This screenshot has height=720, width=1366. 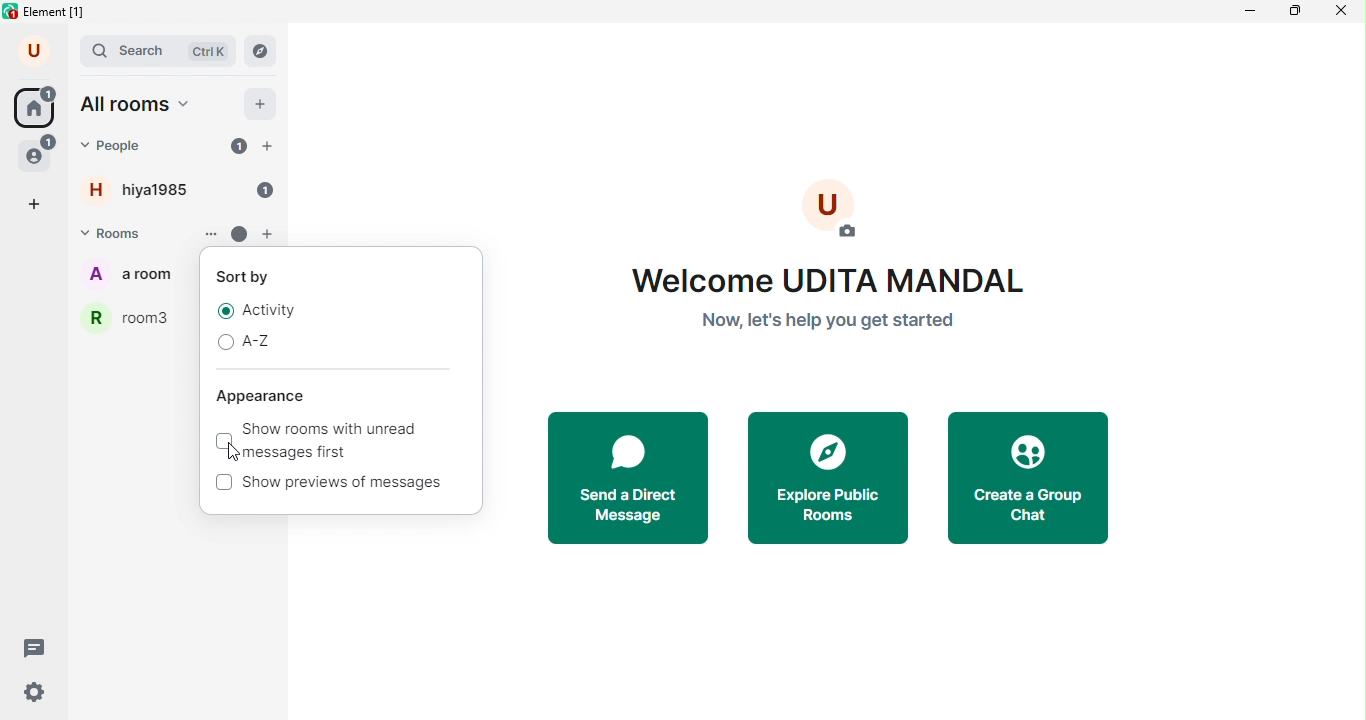 I want to click on quick settings, so click(x=34, y=692).